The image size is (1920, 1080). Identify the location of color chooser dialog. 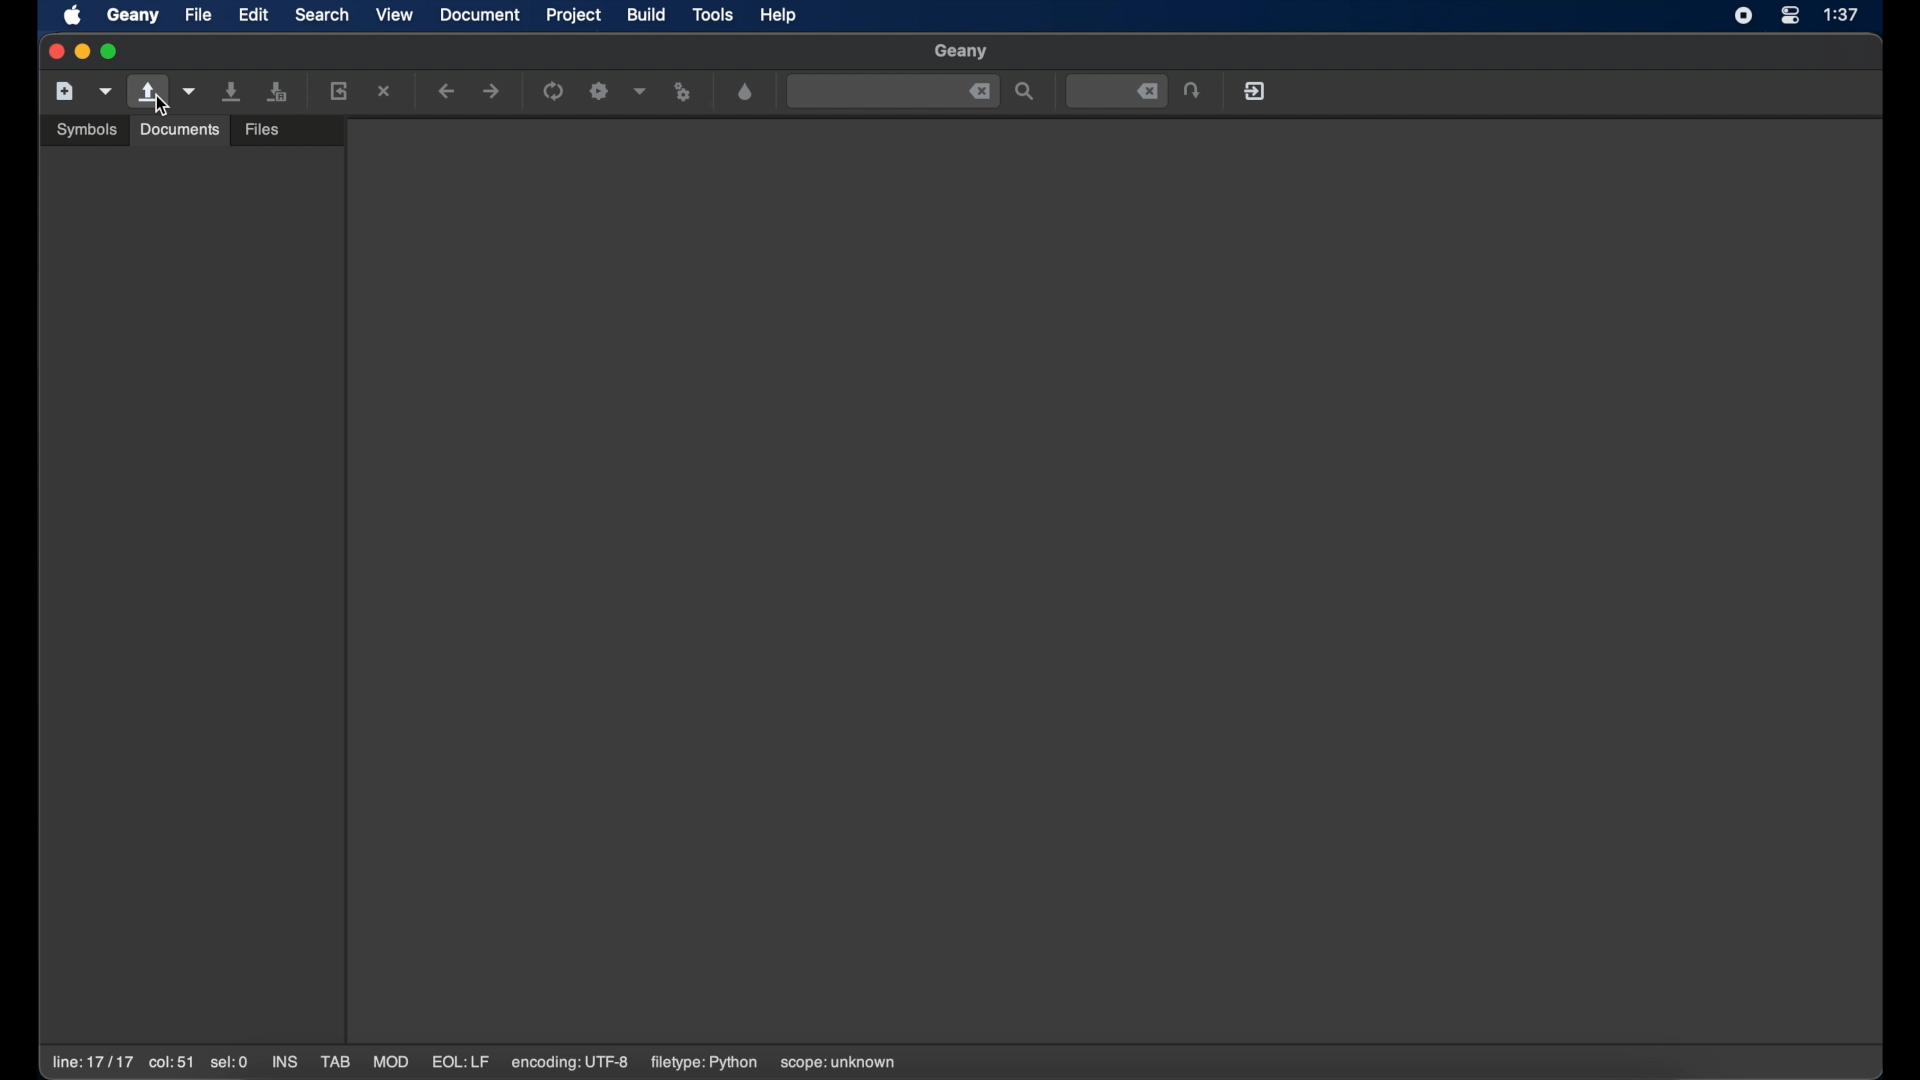
(745, 91).